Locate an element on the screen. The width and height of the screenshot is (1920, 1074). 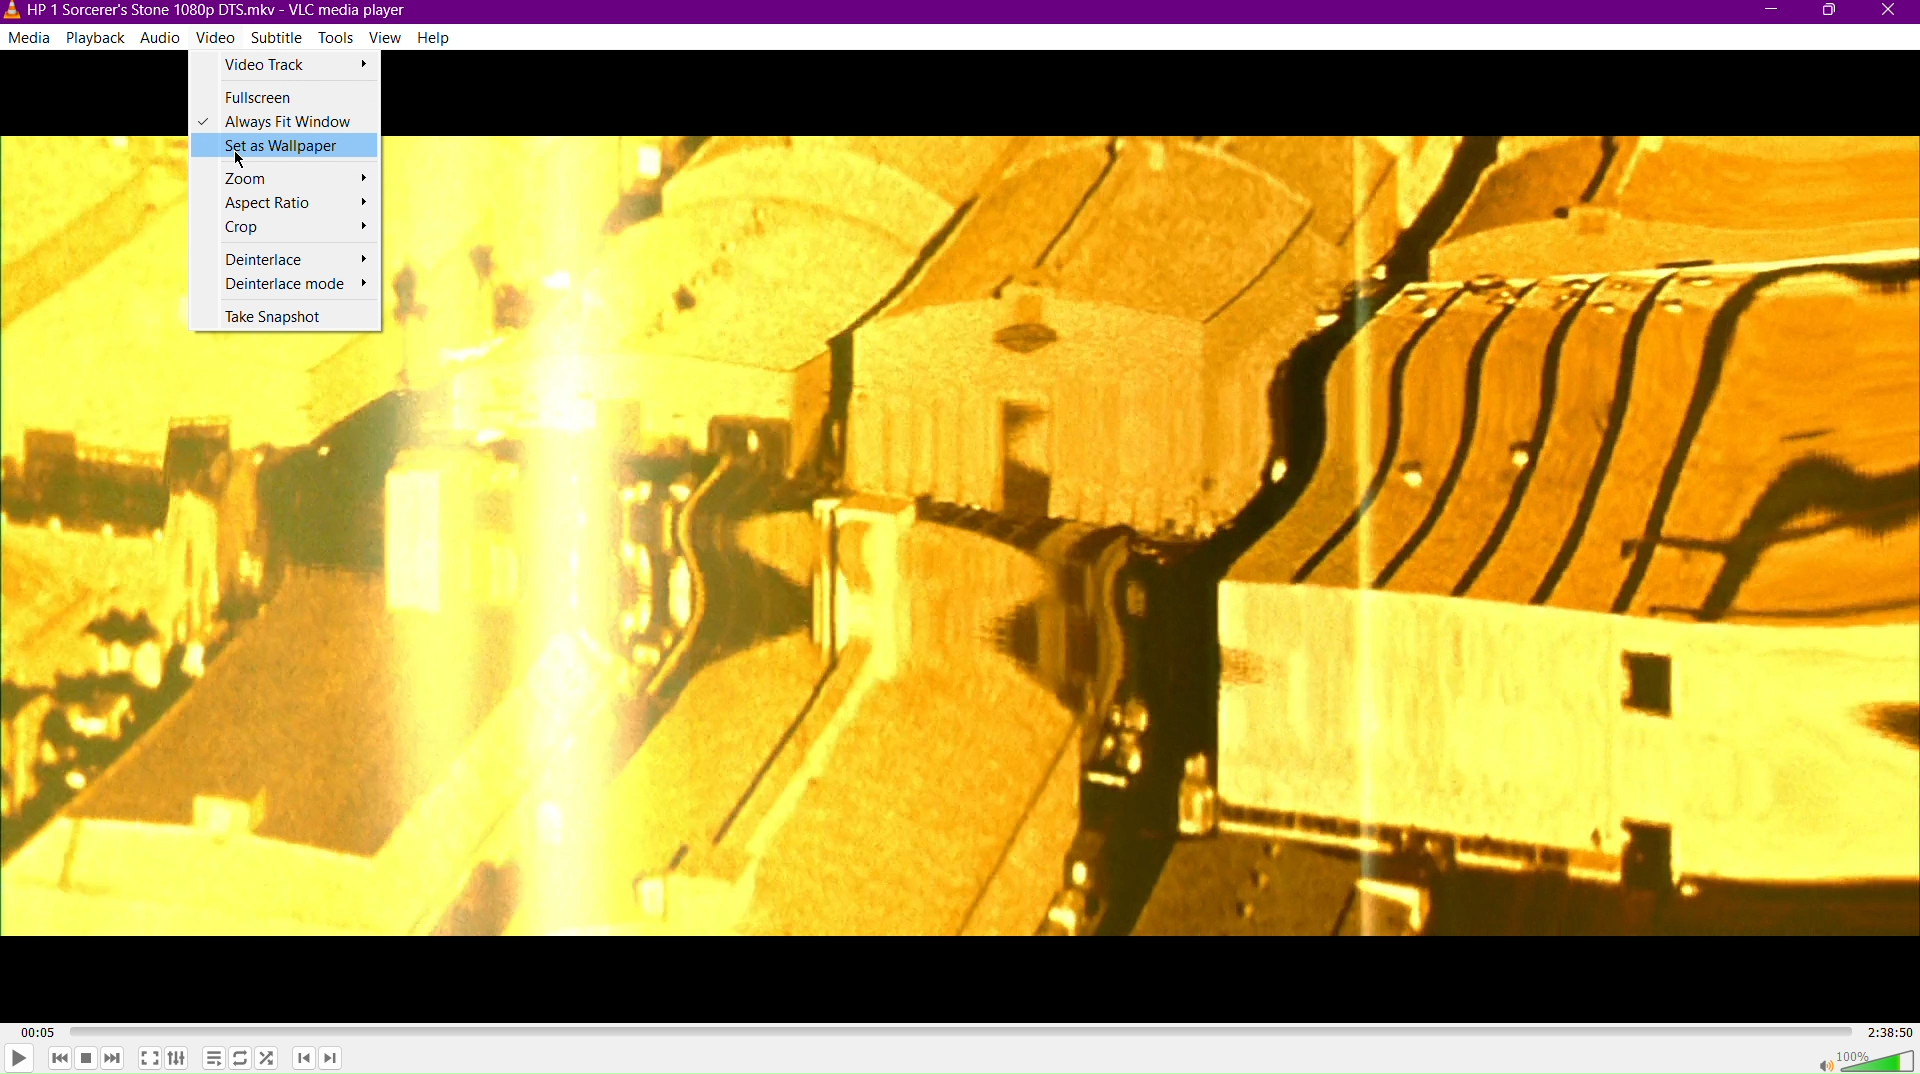
Timeline is located at coordinates (951, 1033).